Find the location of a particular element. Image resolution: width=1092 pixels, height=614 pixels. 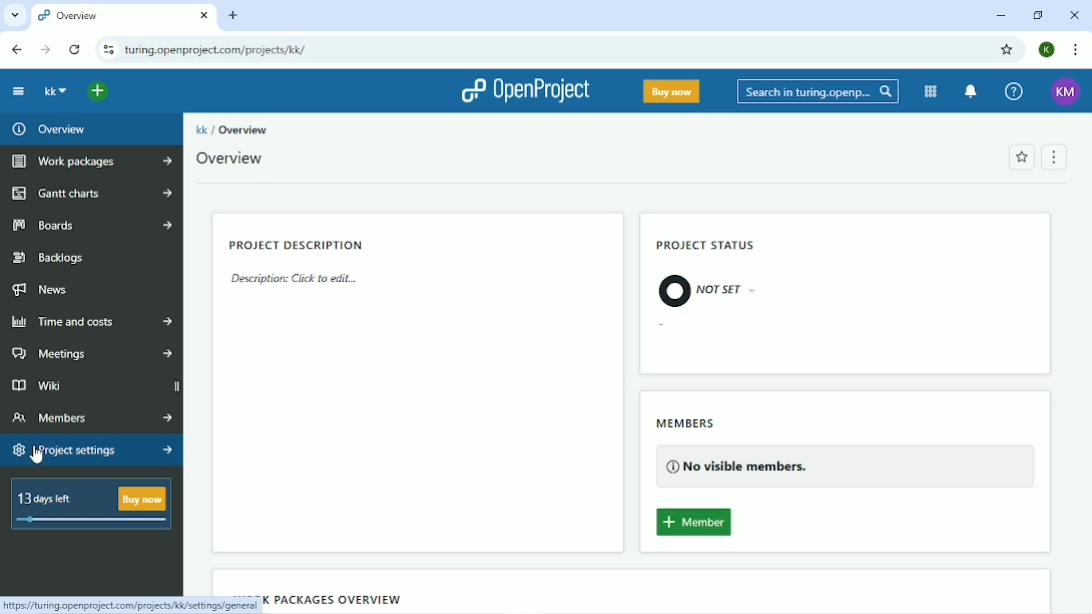

collapse project menu is located at coordinates (20, 90).